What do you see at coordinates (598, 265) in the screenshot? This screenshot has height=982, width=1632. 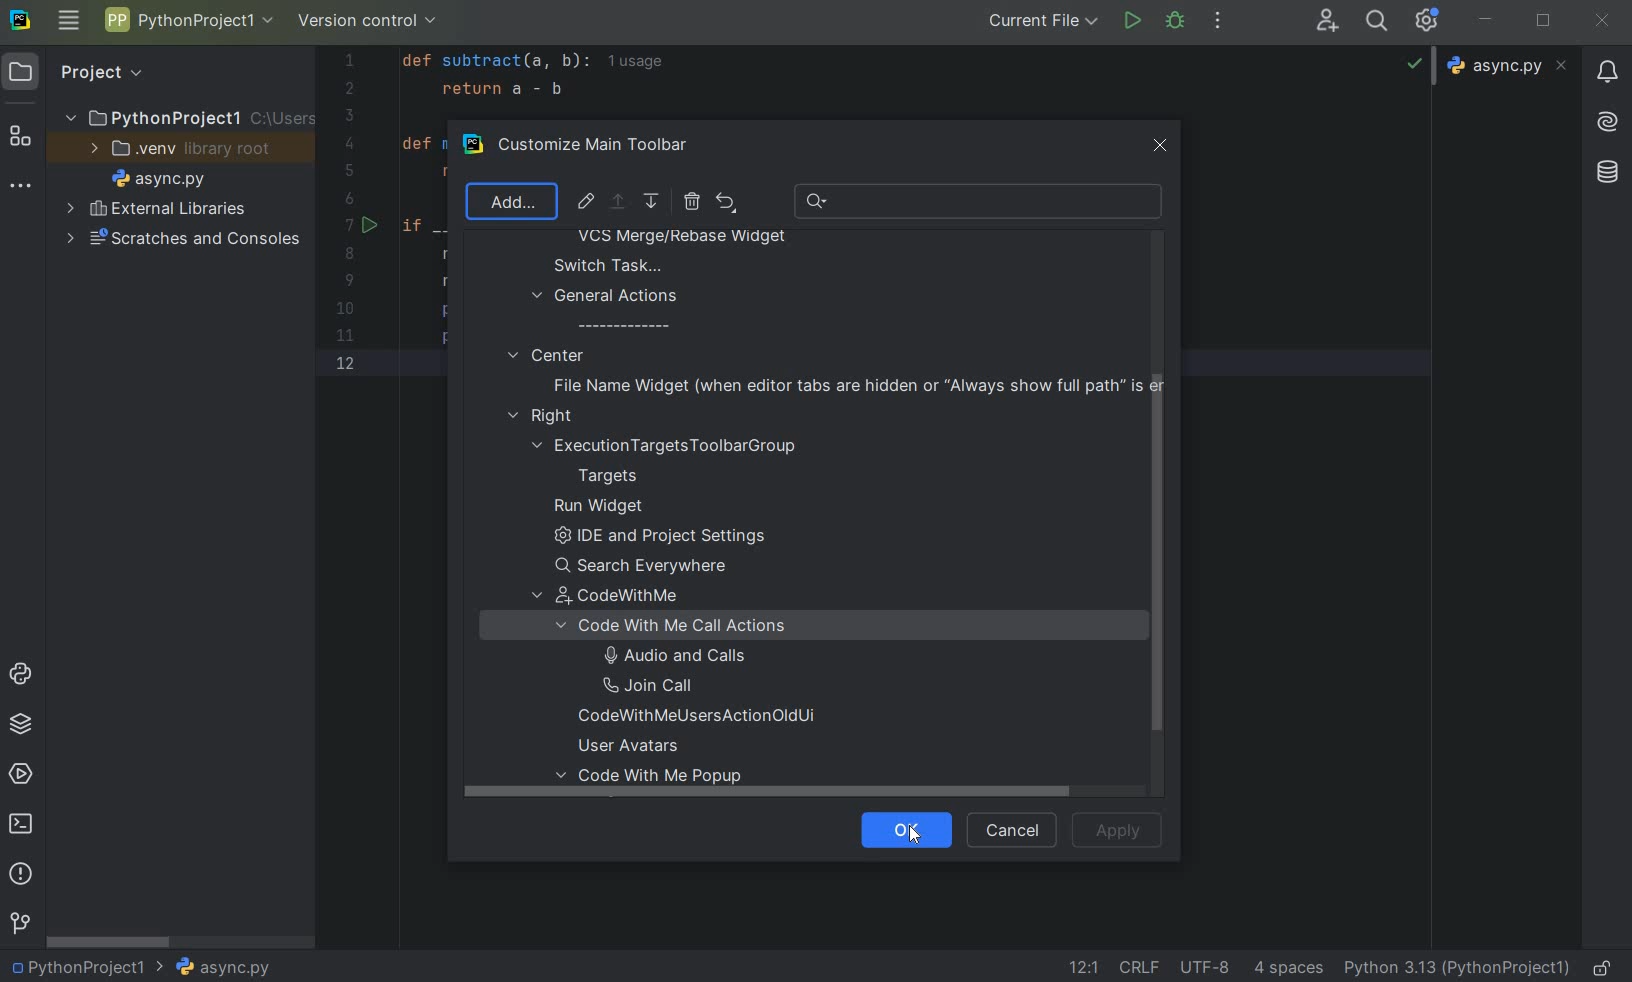 I see `switch task` at bounding box center [598, 265].